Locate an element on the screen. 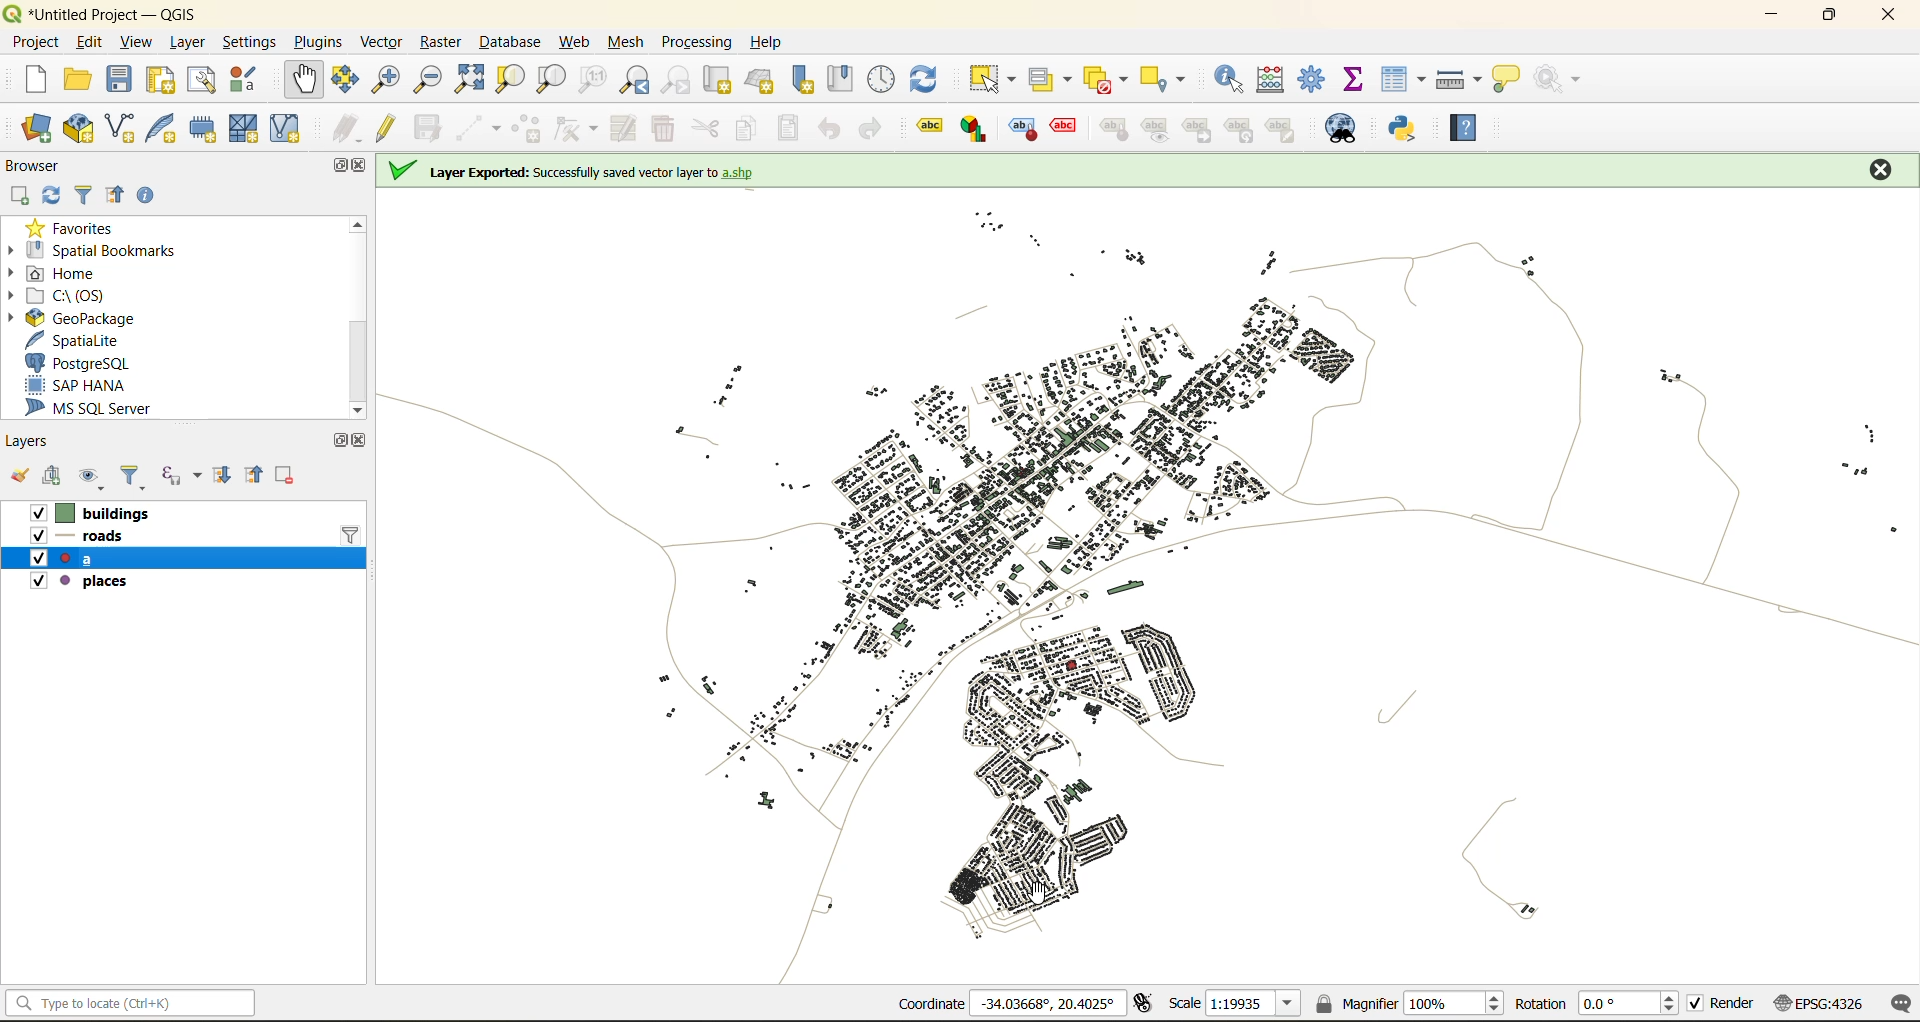  zoom in is located at coordinates (390, 80).